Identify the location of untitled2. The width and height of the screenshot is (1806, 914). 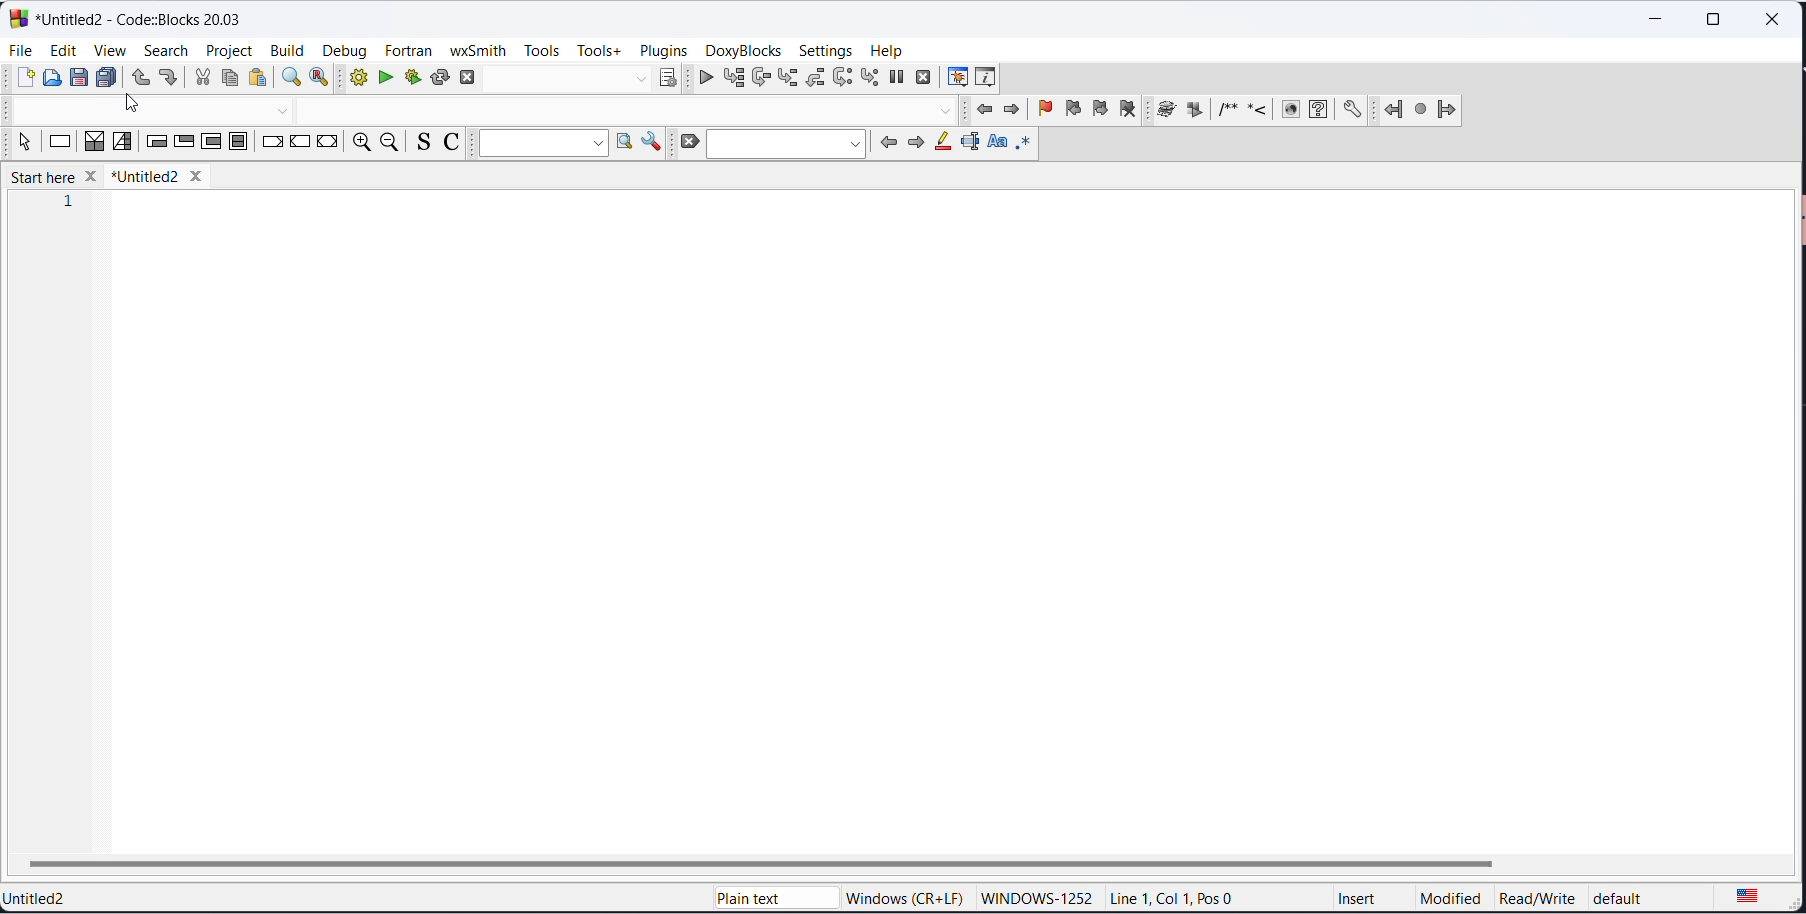
(42, 896).